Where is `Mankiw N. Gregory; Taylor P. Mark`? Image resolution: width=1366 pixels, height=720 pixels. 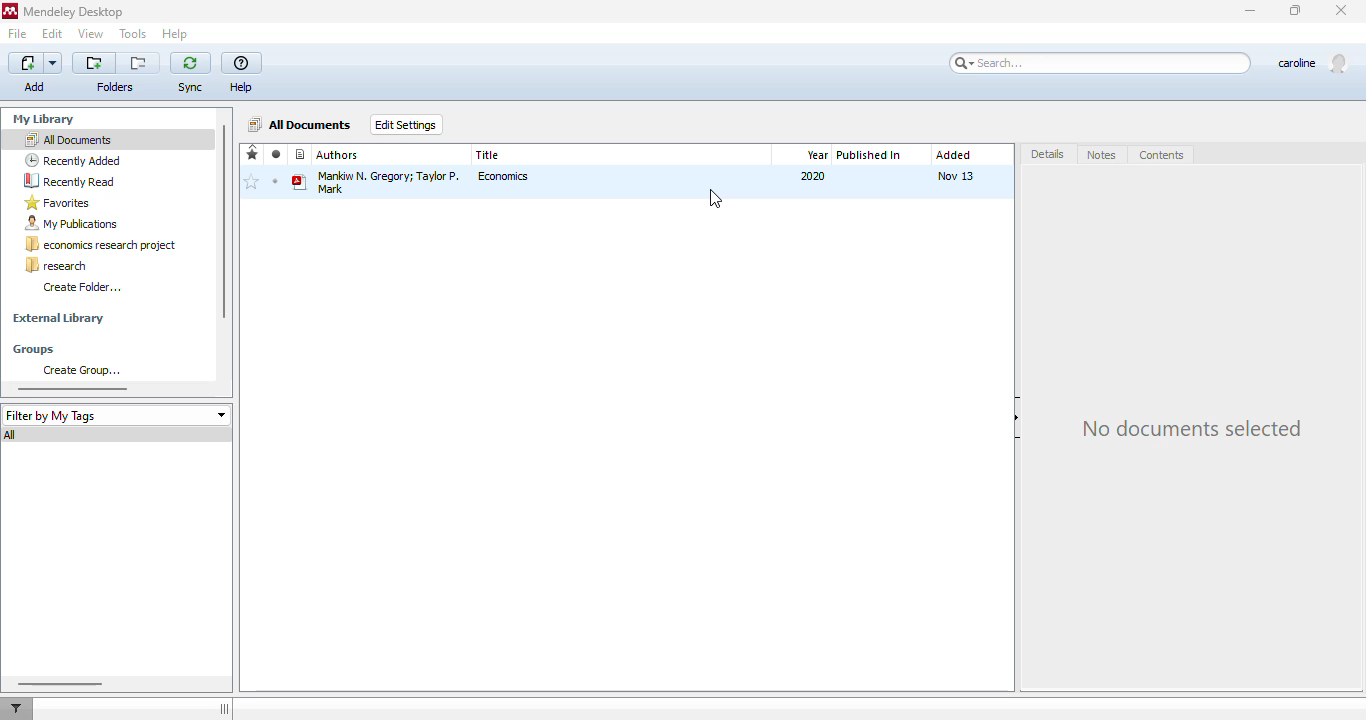
Mankiw N. Gregory; Taylor P. Mark is located at coordinates (376, 183).